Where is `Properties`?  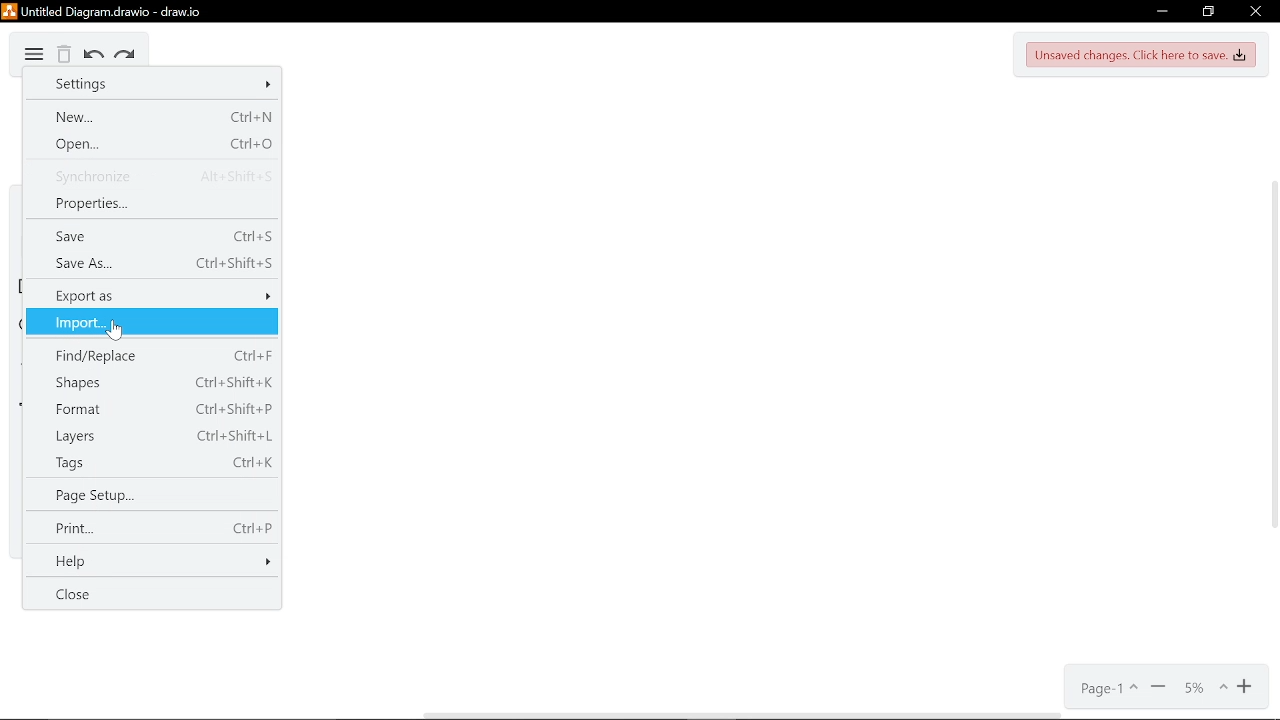 Properties is located at coordinates (153, 203).